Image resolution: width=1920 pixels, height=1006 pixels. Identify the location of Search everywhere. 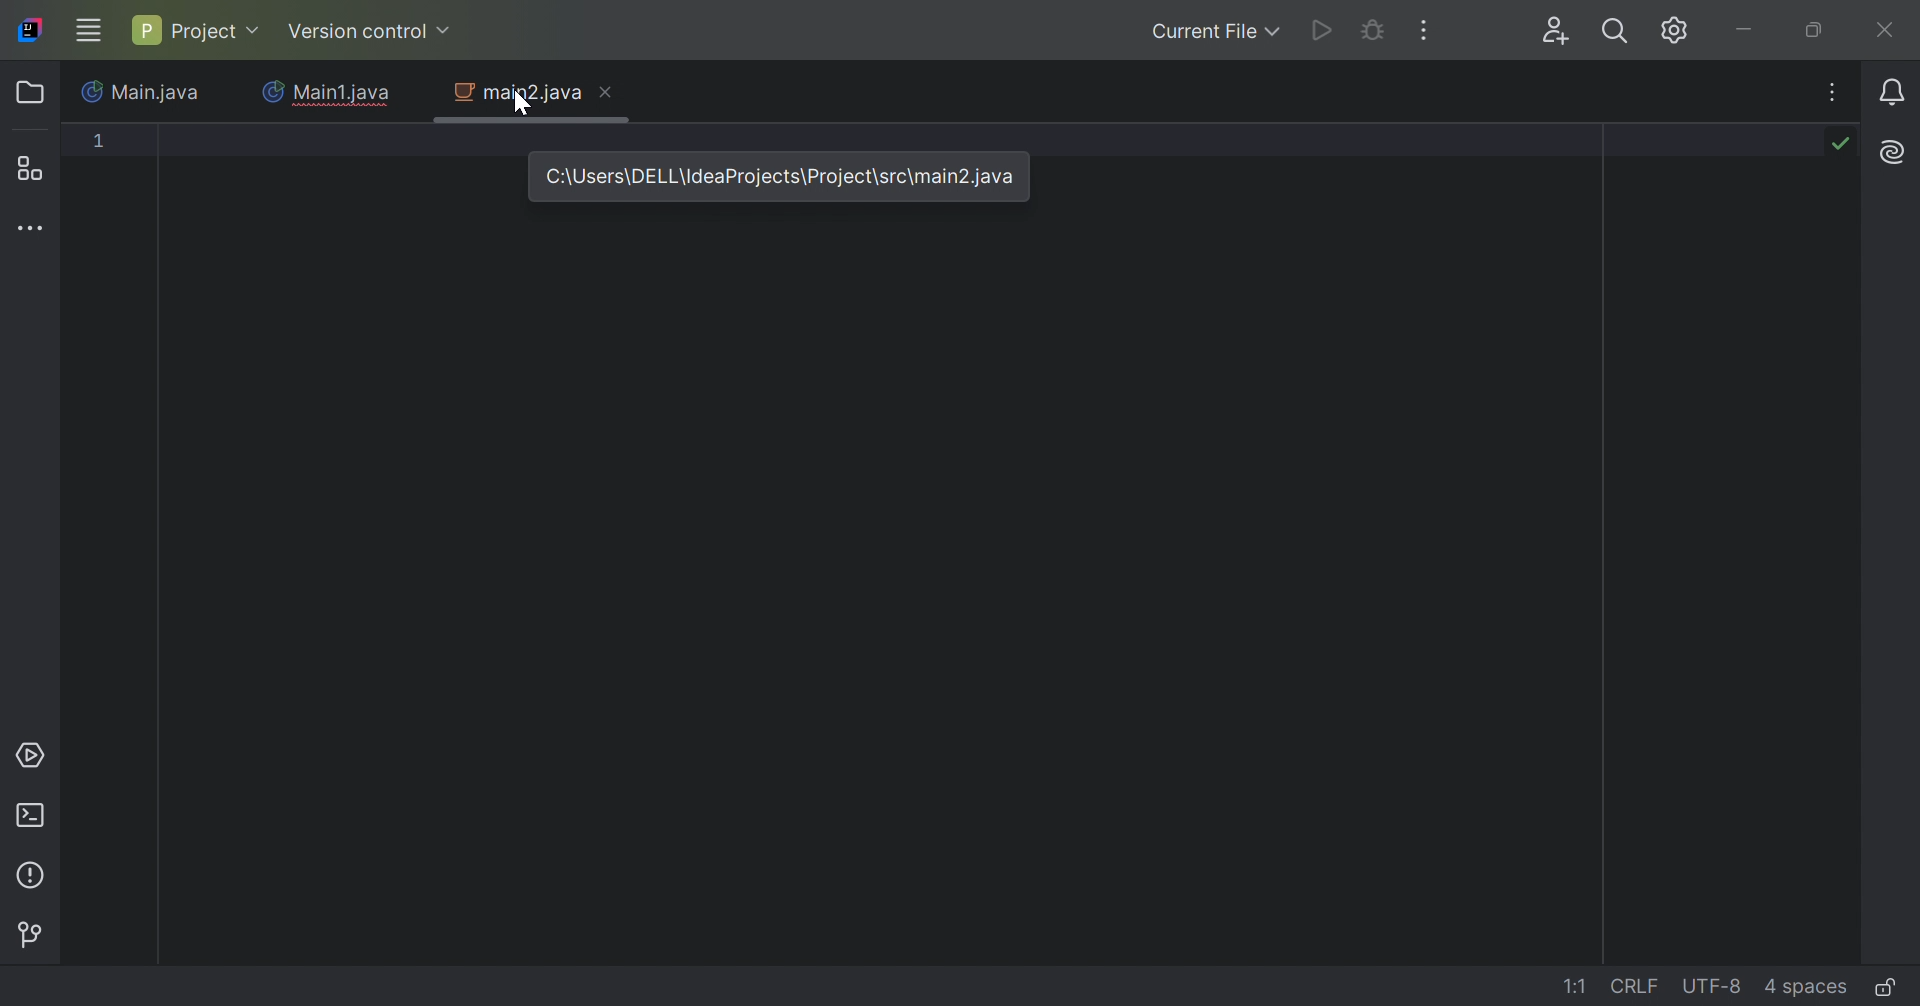
(1618, 34).